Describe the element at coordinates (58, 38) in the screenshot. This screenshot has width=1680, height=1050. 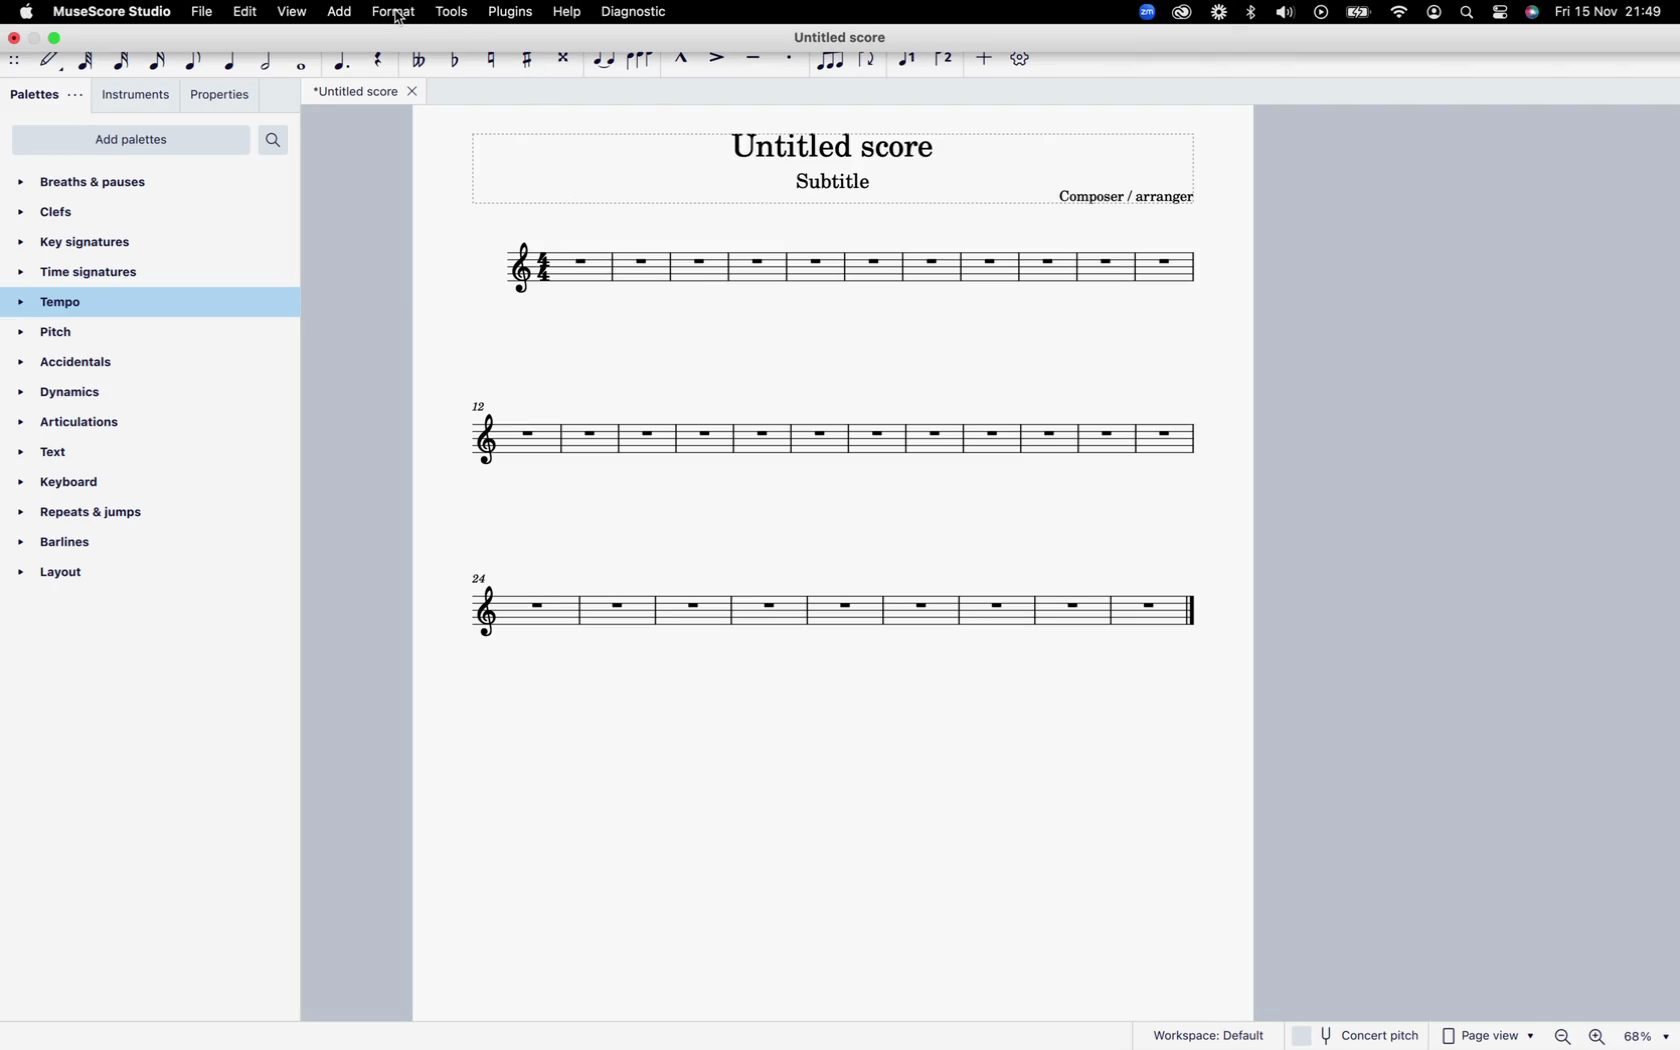
I see `maximize` at that location.